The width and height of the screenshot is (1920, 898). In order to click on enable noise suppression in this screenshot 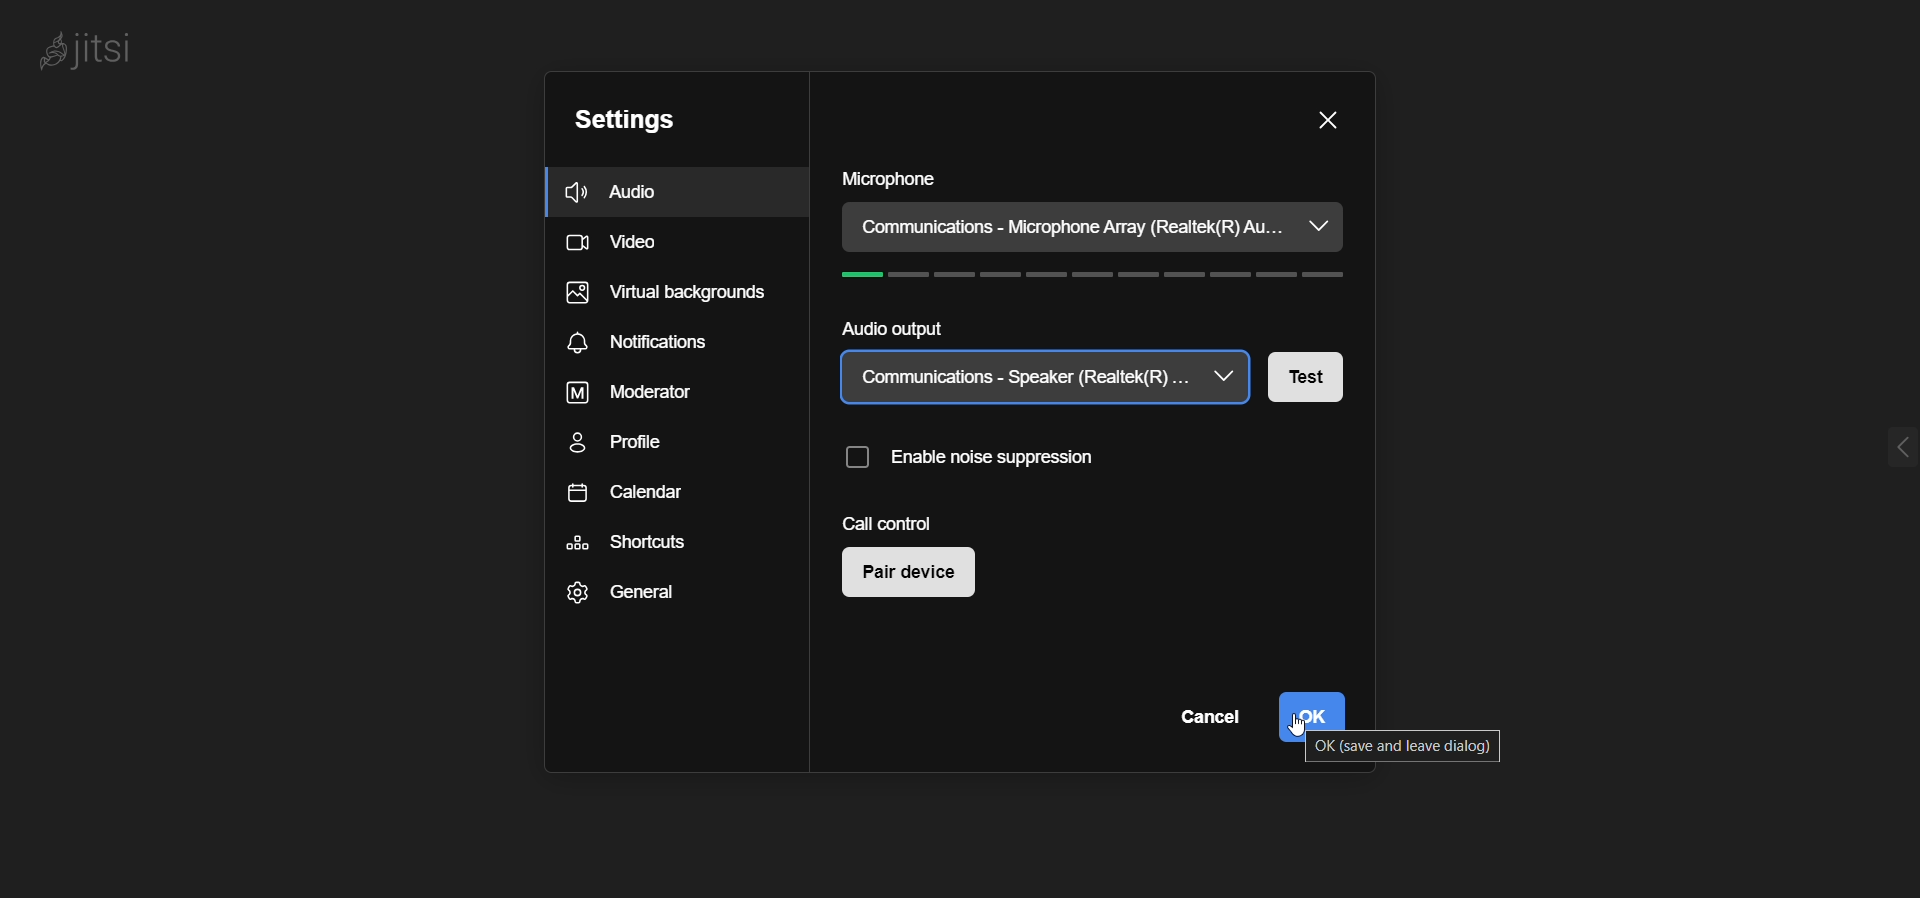, I will do `click(977, 464)`.